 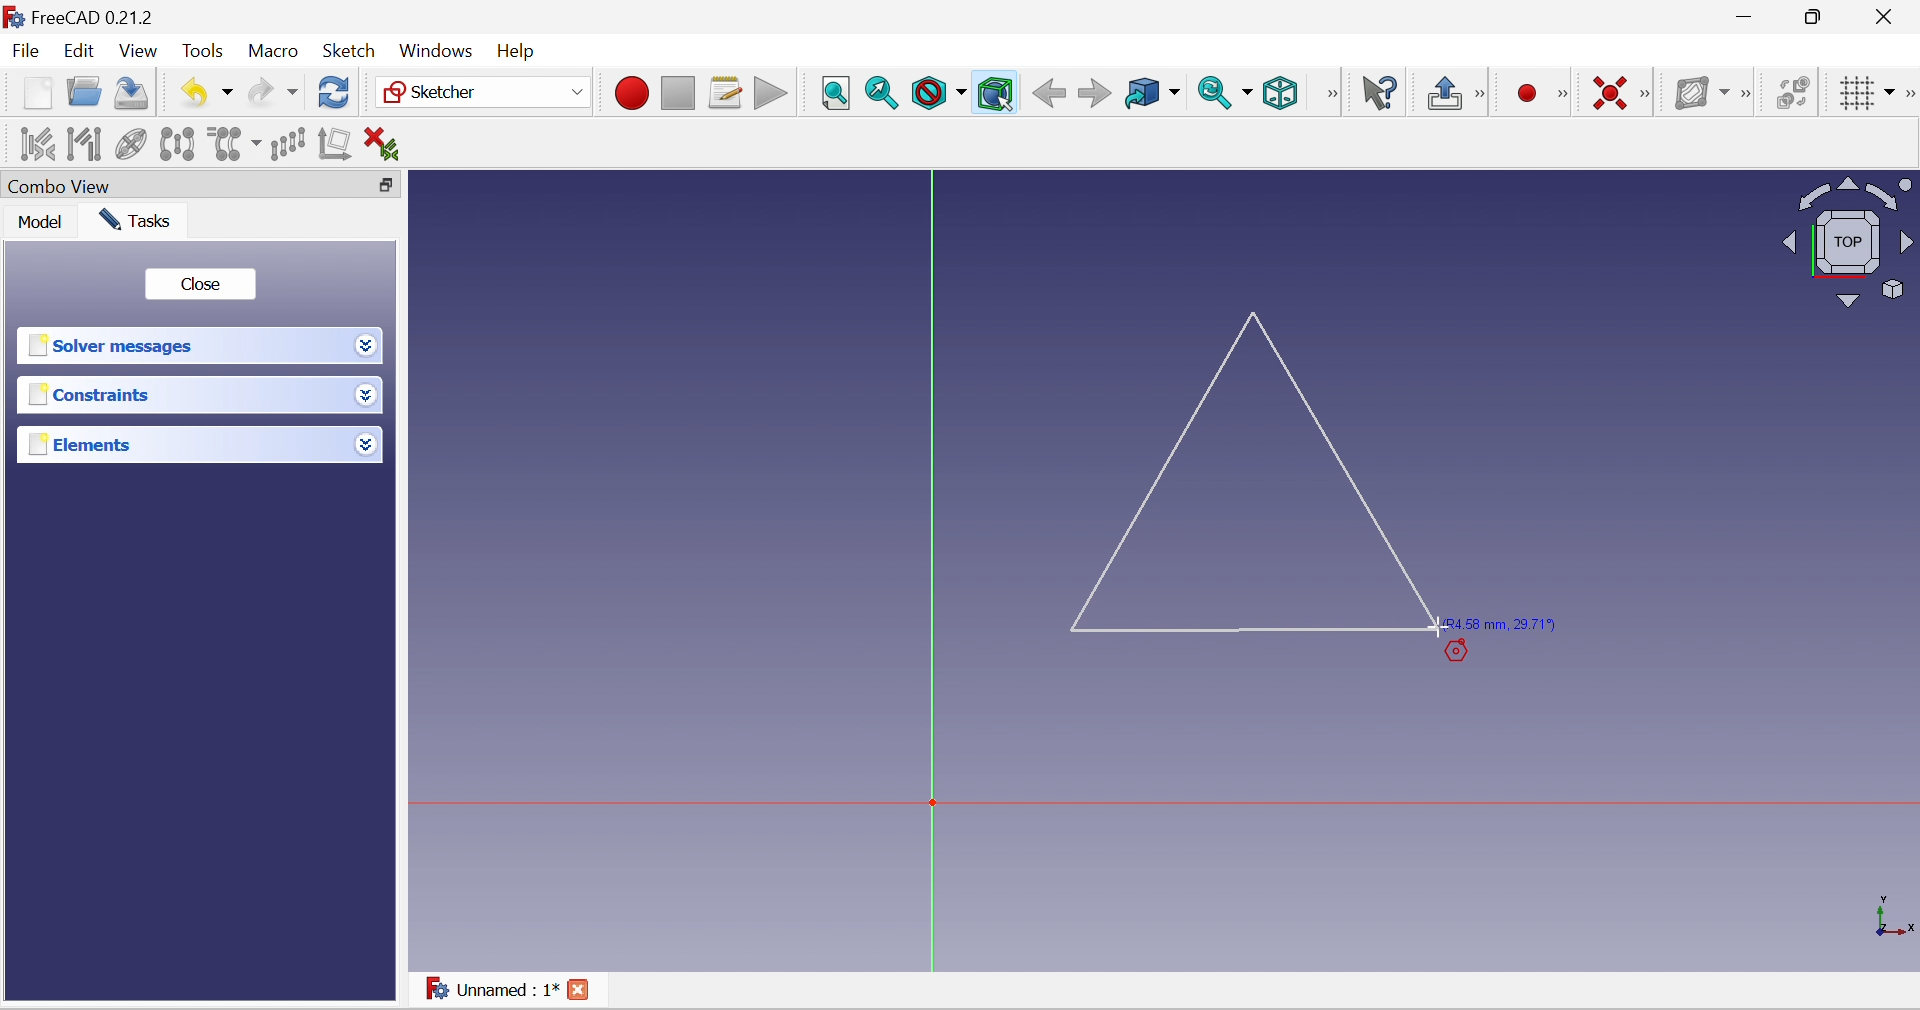 I want to click on Solver messages, so click(x=181, y=346).